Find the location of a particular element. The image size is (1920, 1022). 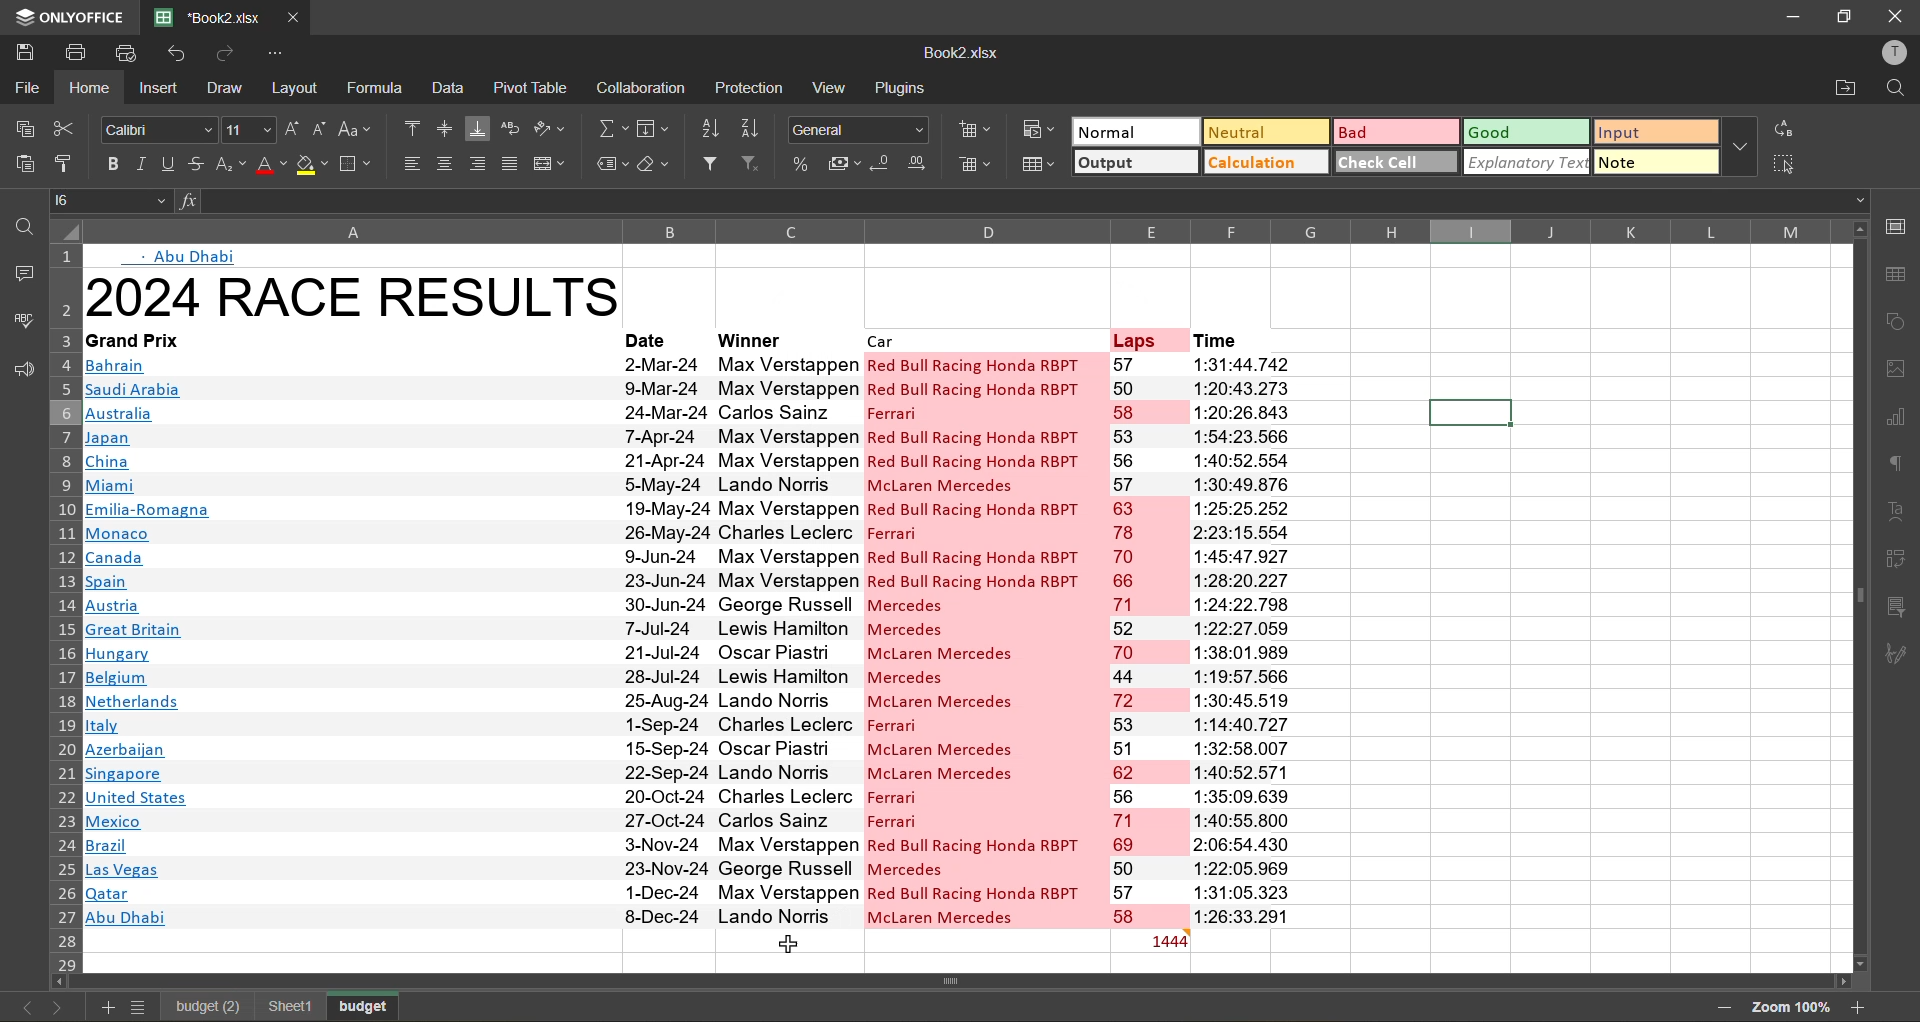

replace is located at coordinates (1781, 130).